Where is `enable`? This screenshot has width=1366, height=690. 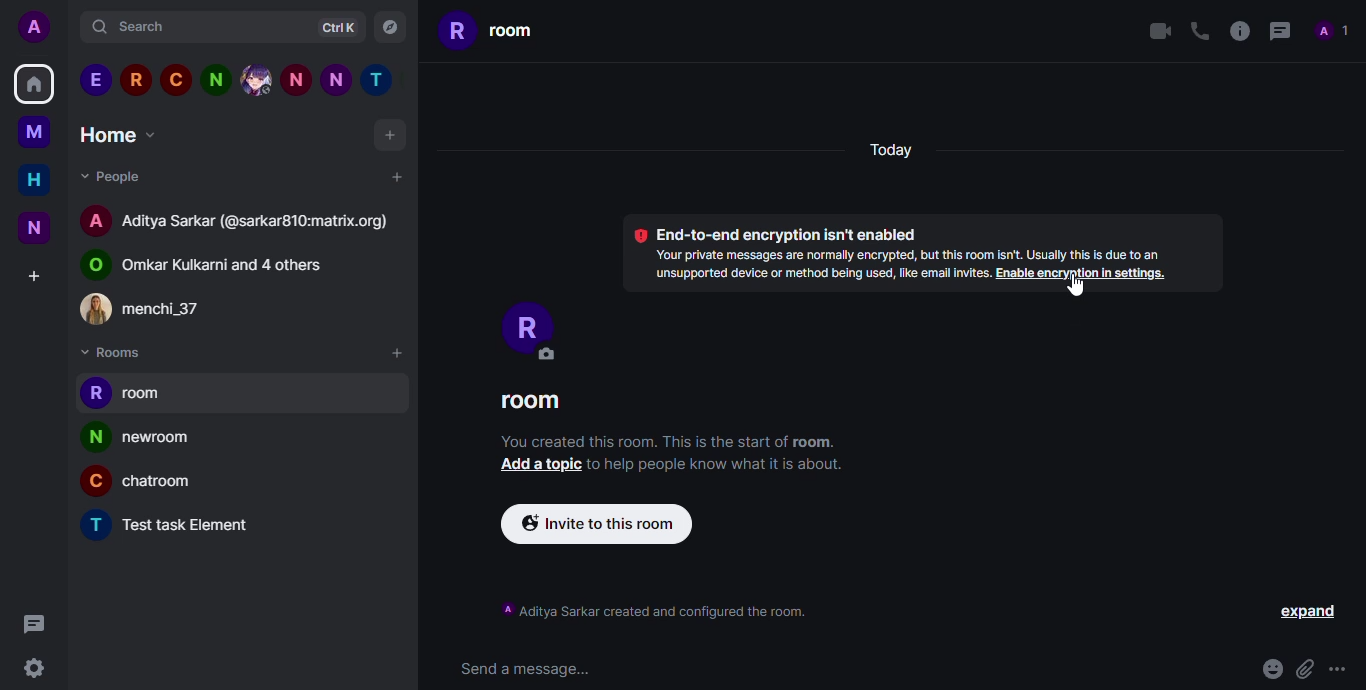
enable is located at coordinates (1083, 274).